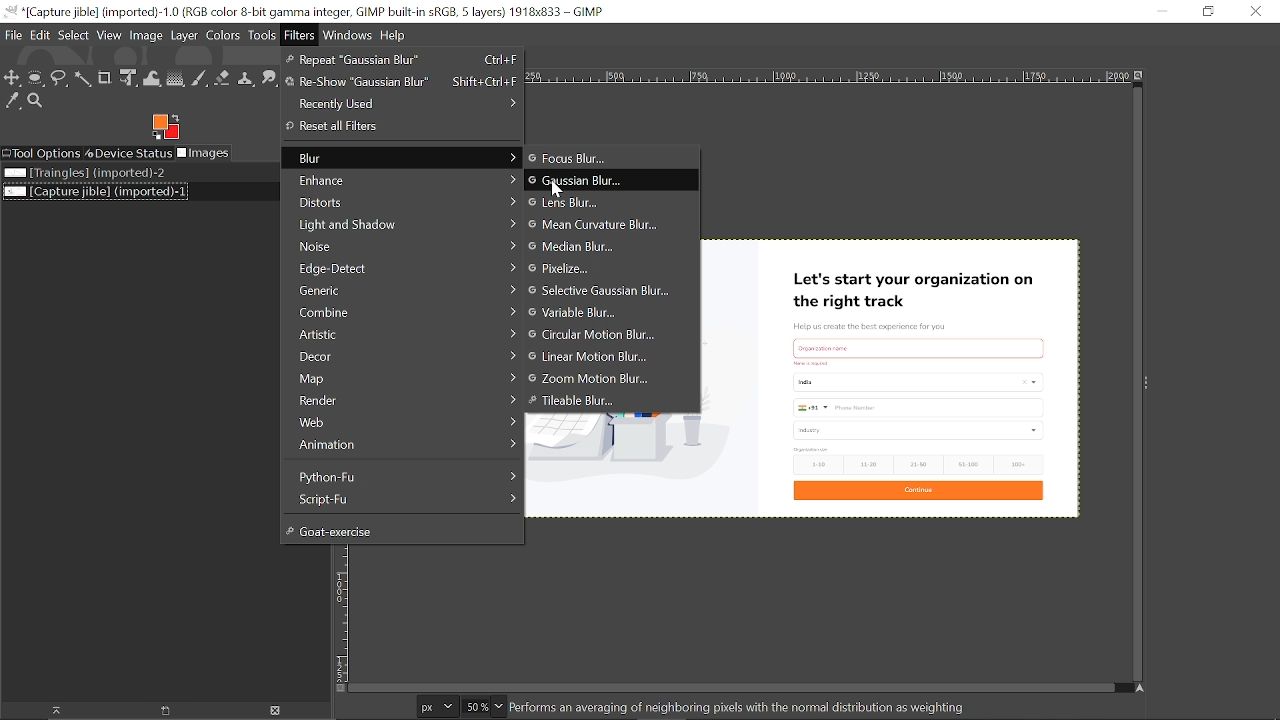 This screenshot has height=720, width=1280. What do you see at coordinates (402, 102) in the screenshot?
I see `Recently Used` at bounding box center [402, 102].